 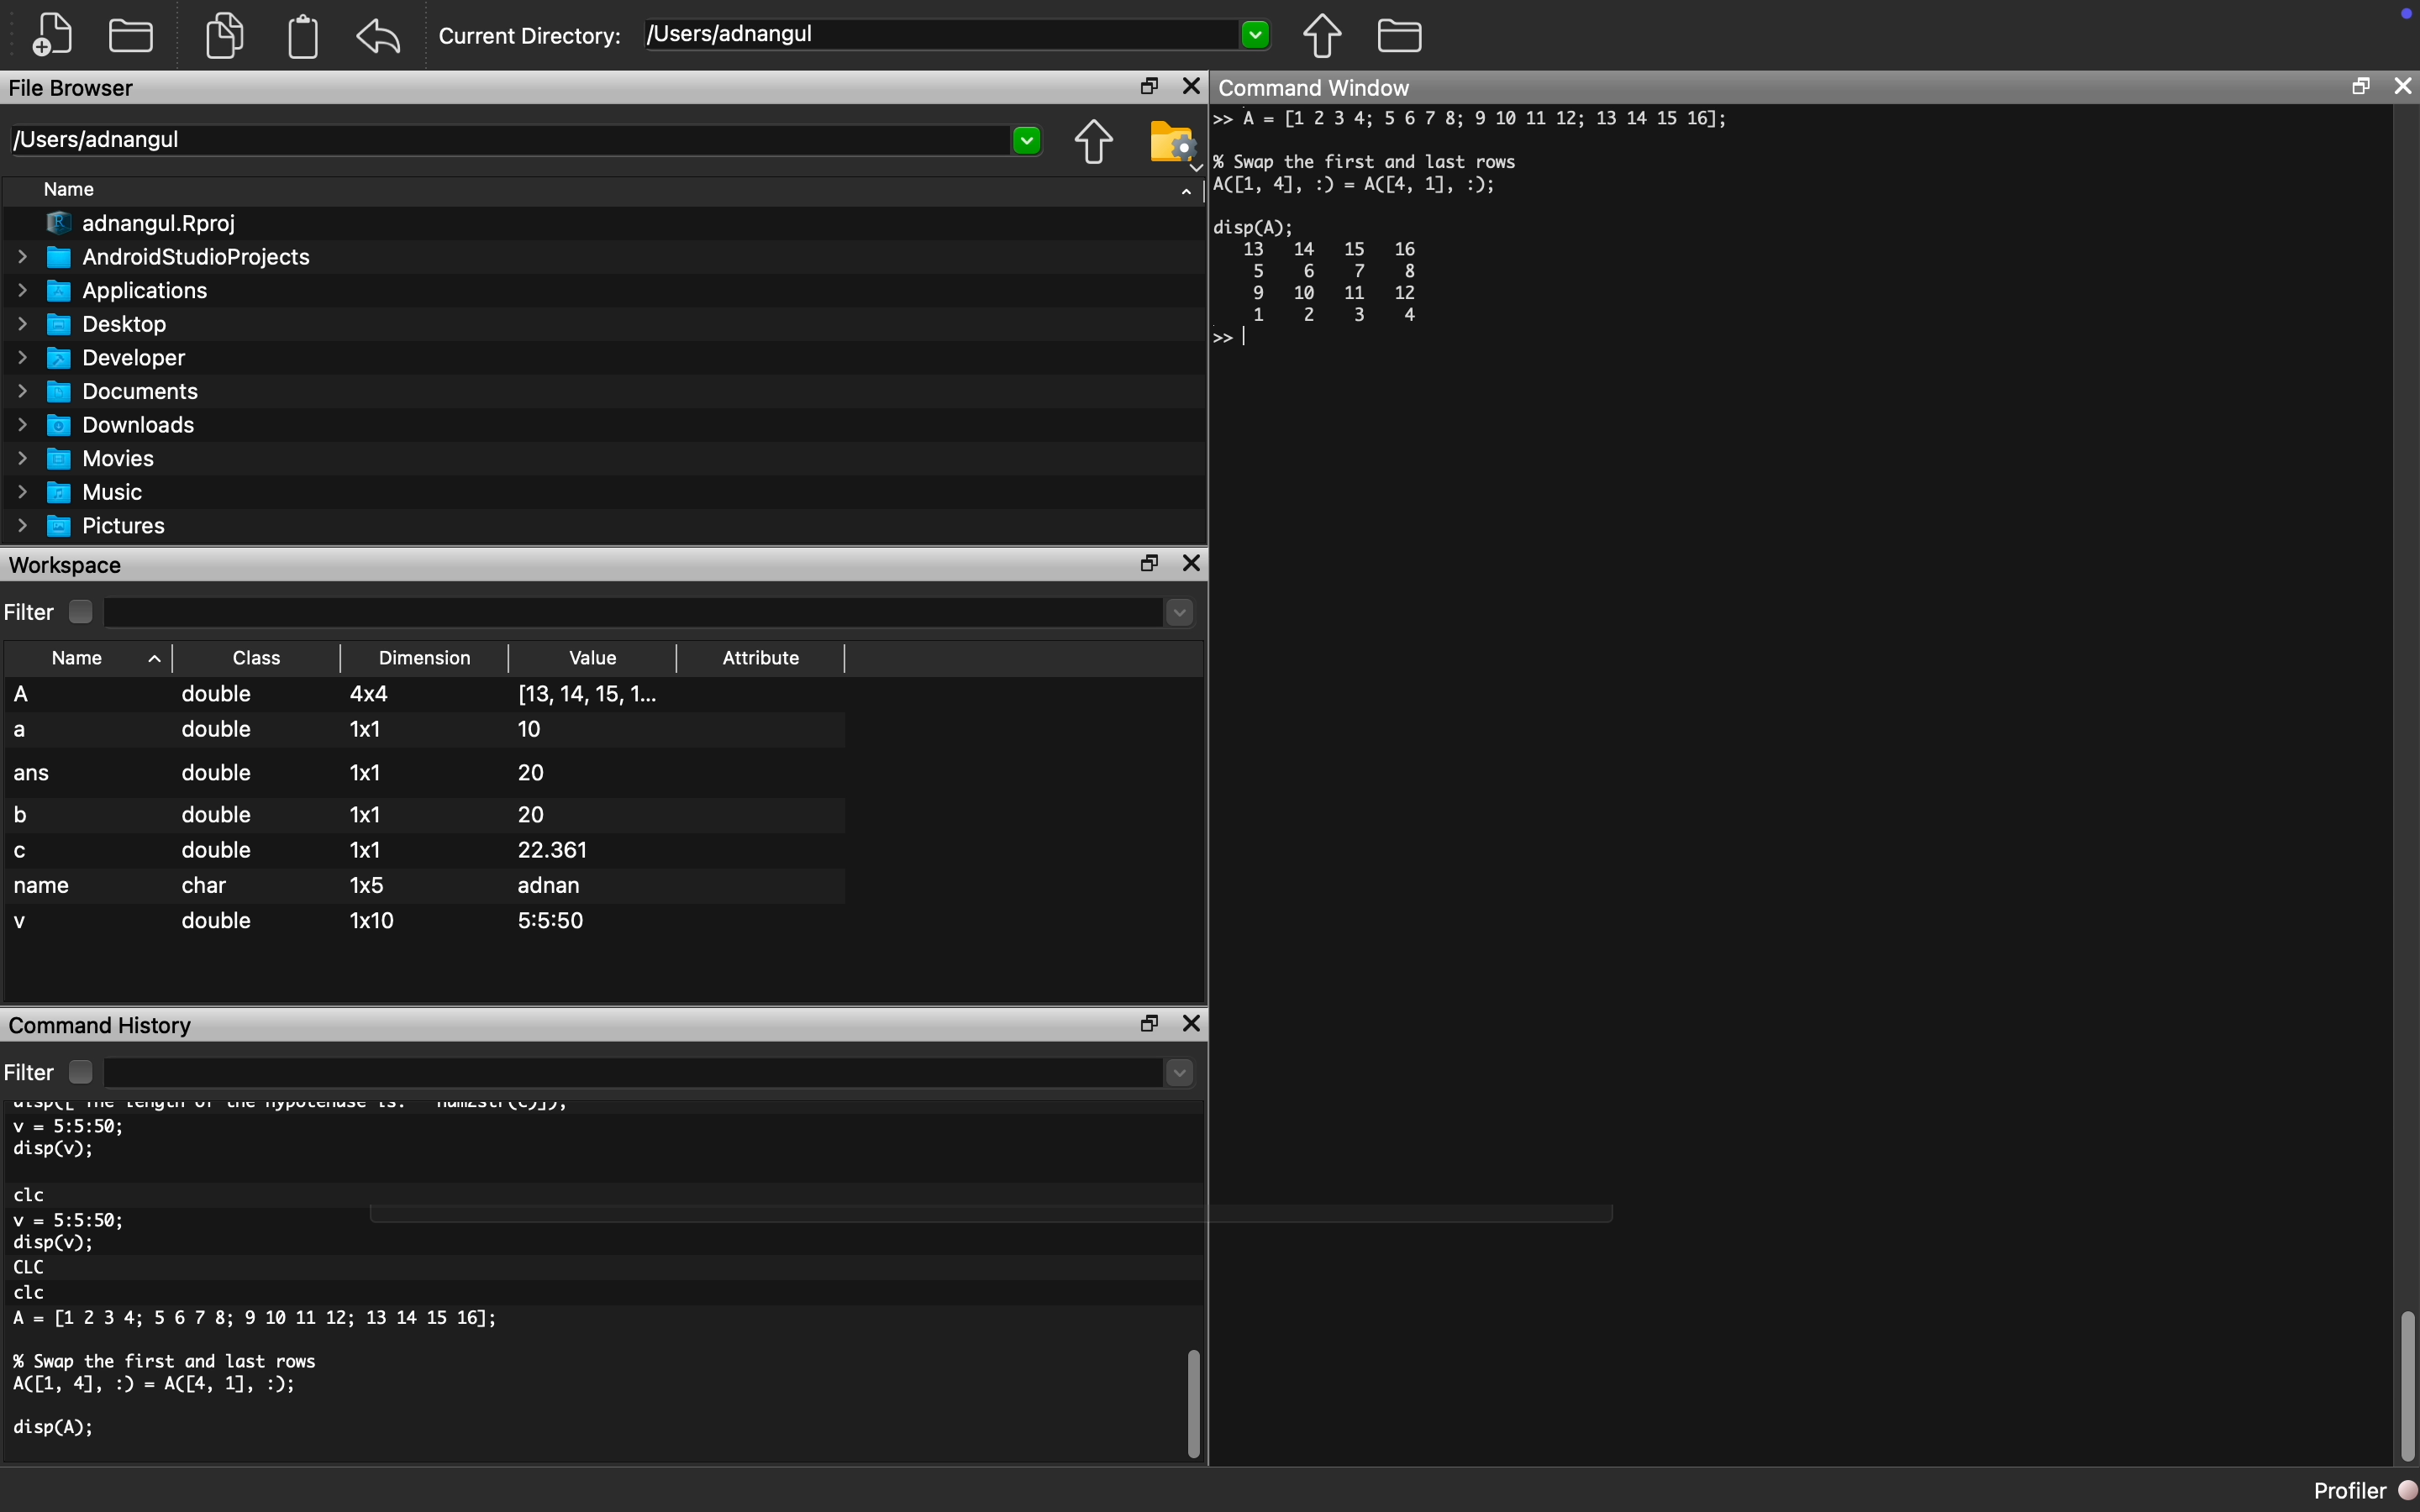 I want to click on Hide, so click(x=1180, y=194).